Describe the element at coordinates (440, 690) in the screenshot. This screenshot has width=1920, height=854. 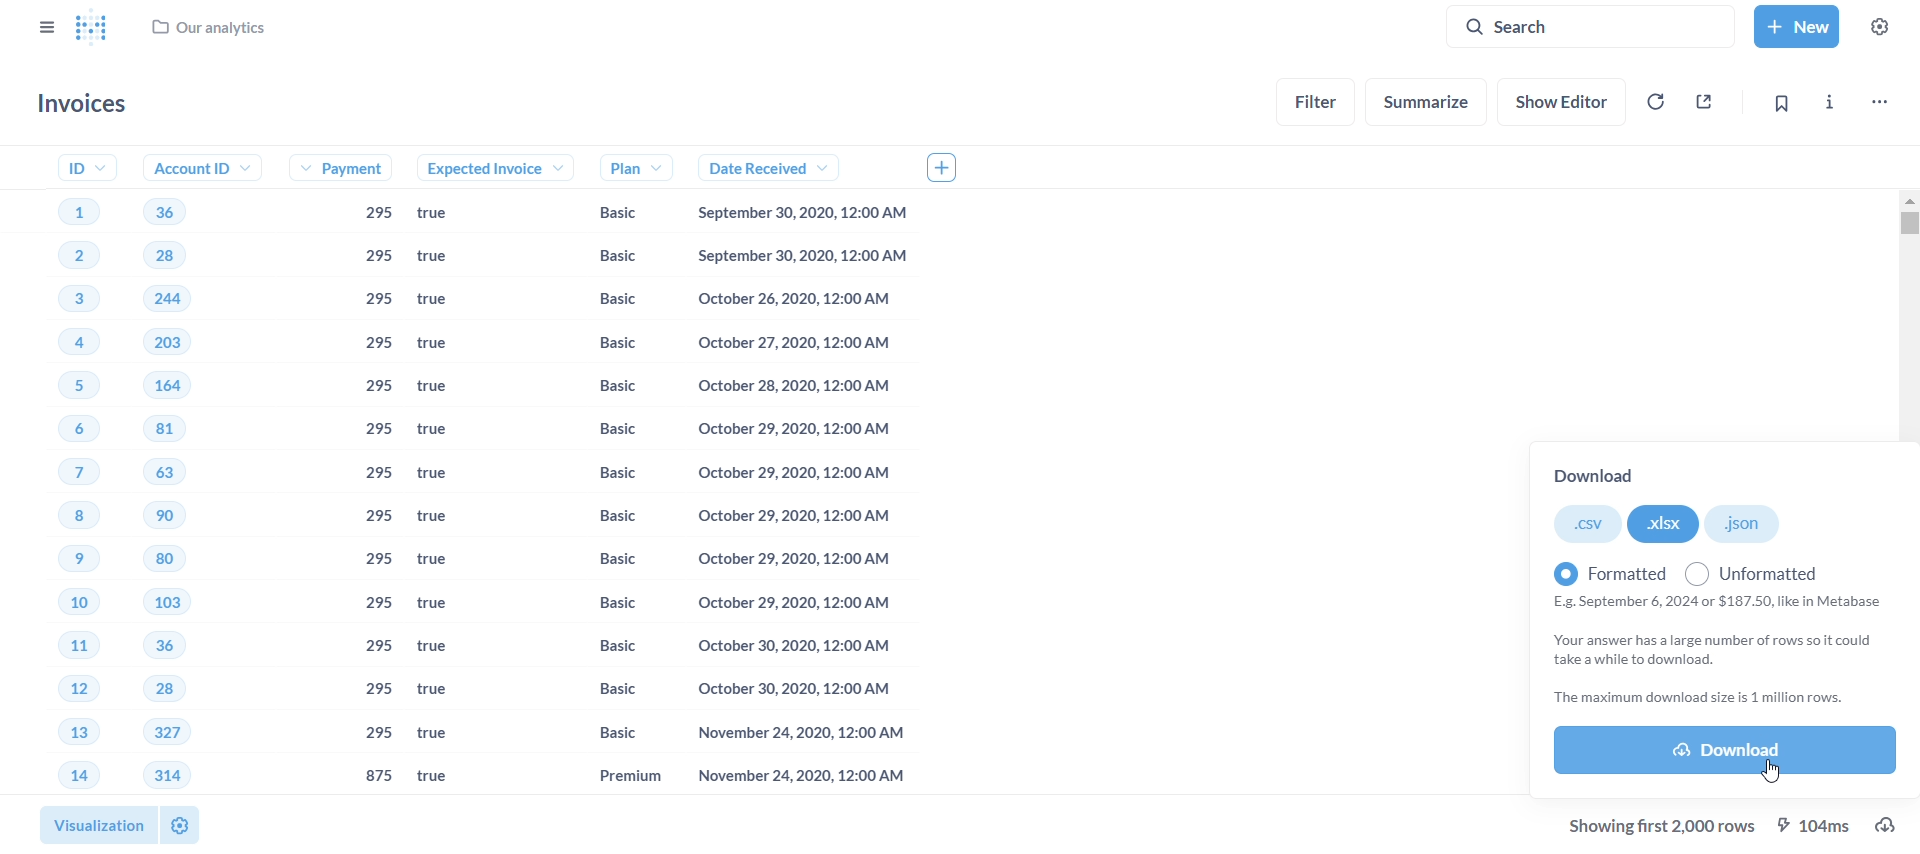
I see `true` at that location.